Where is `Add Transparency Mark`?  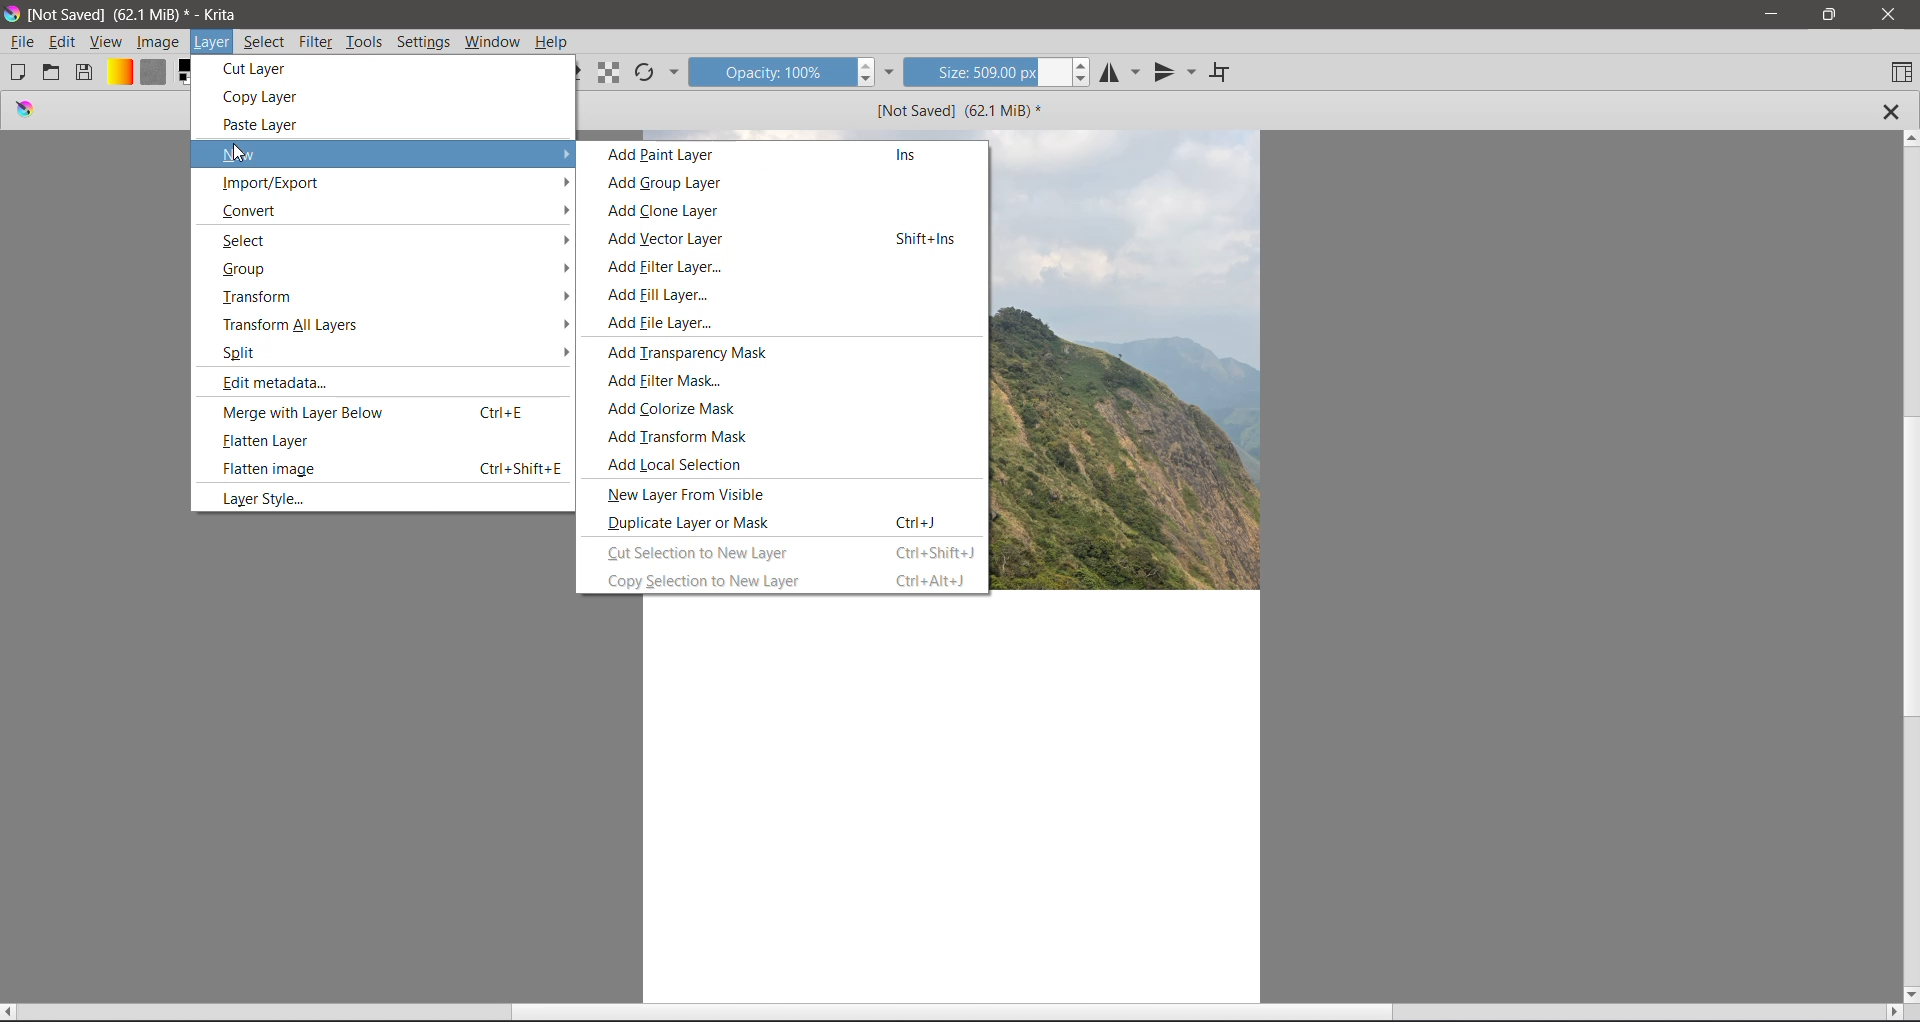
Add Transparency Mark is located at coordinates (697, 352).